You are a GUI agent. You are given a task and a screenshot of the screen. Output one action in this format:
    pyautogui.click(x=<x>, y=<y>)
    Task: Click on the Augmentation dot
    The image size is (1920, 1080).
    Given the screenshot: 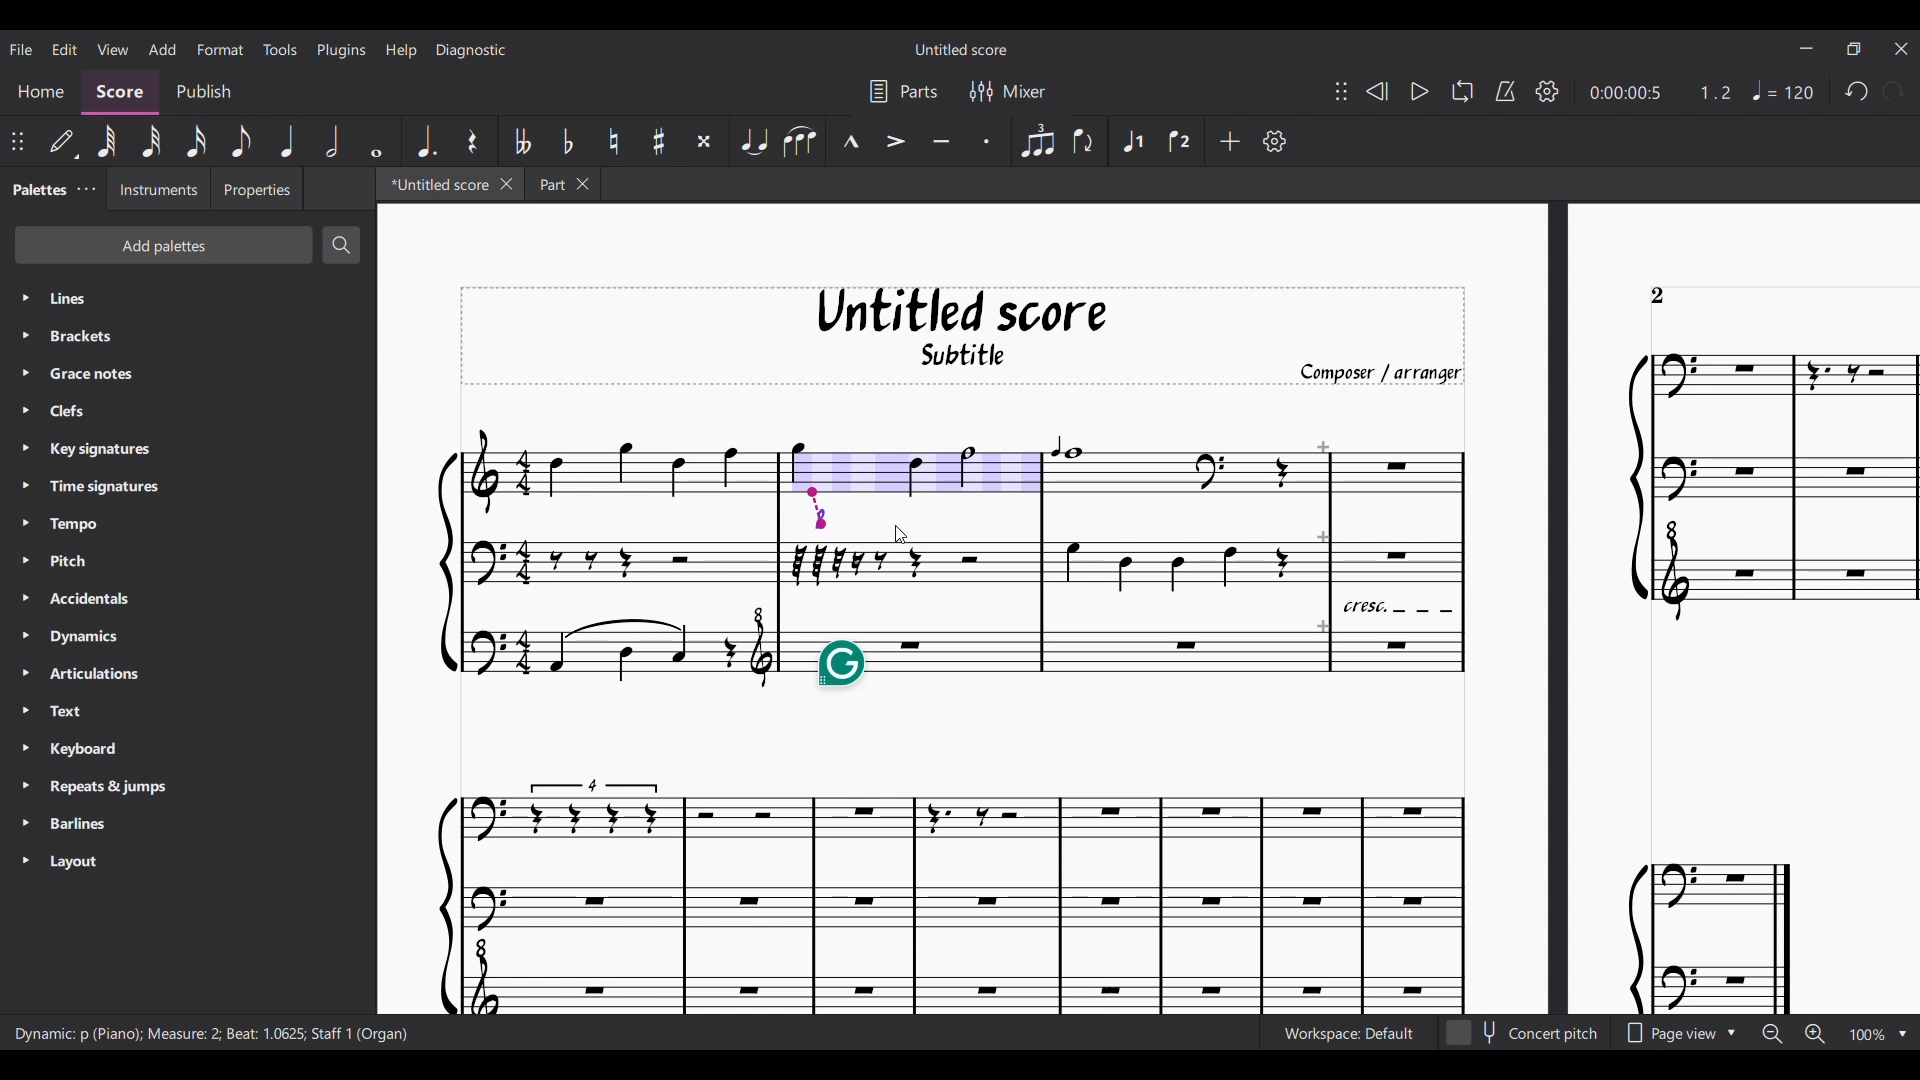 What is the action you would take?
    pyautogui.click(x=424, y=140)
    